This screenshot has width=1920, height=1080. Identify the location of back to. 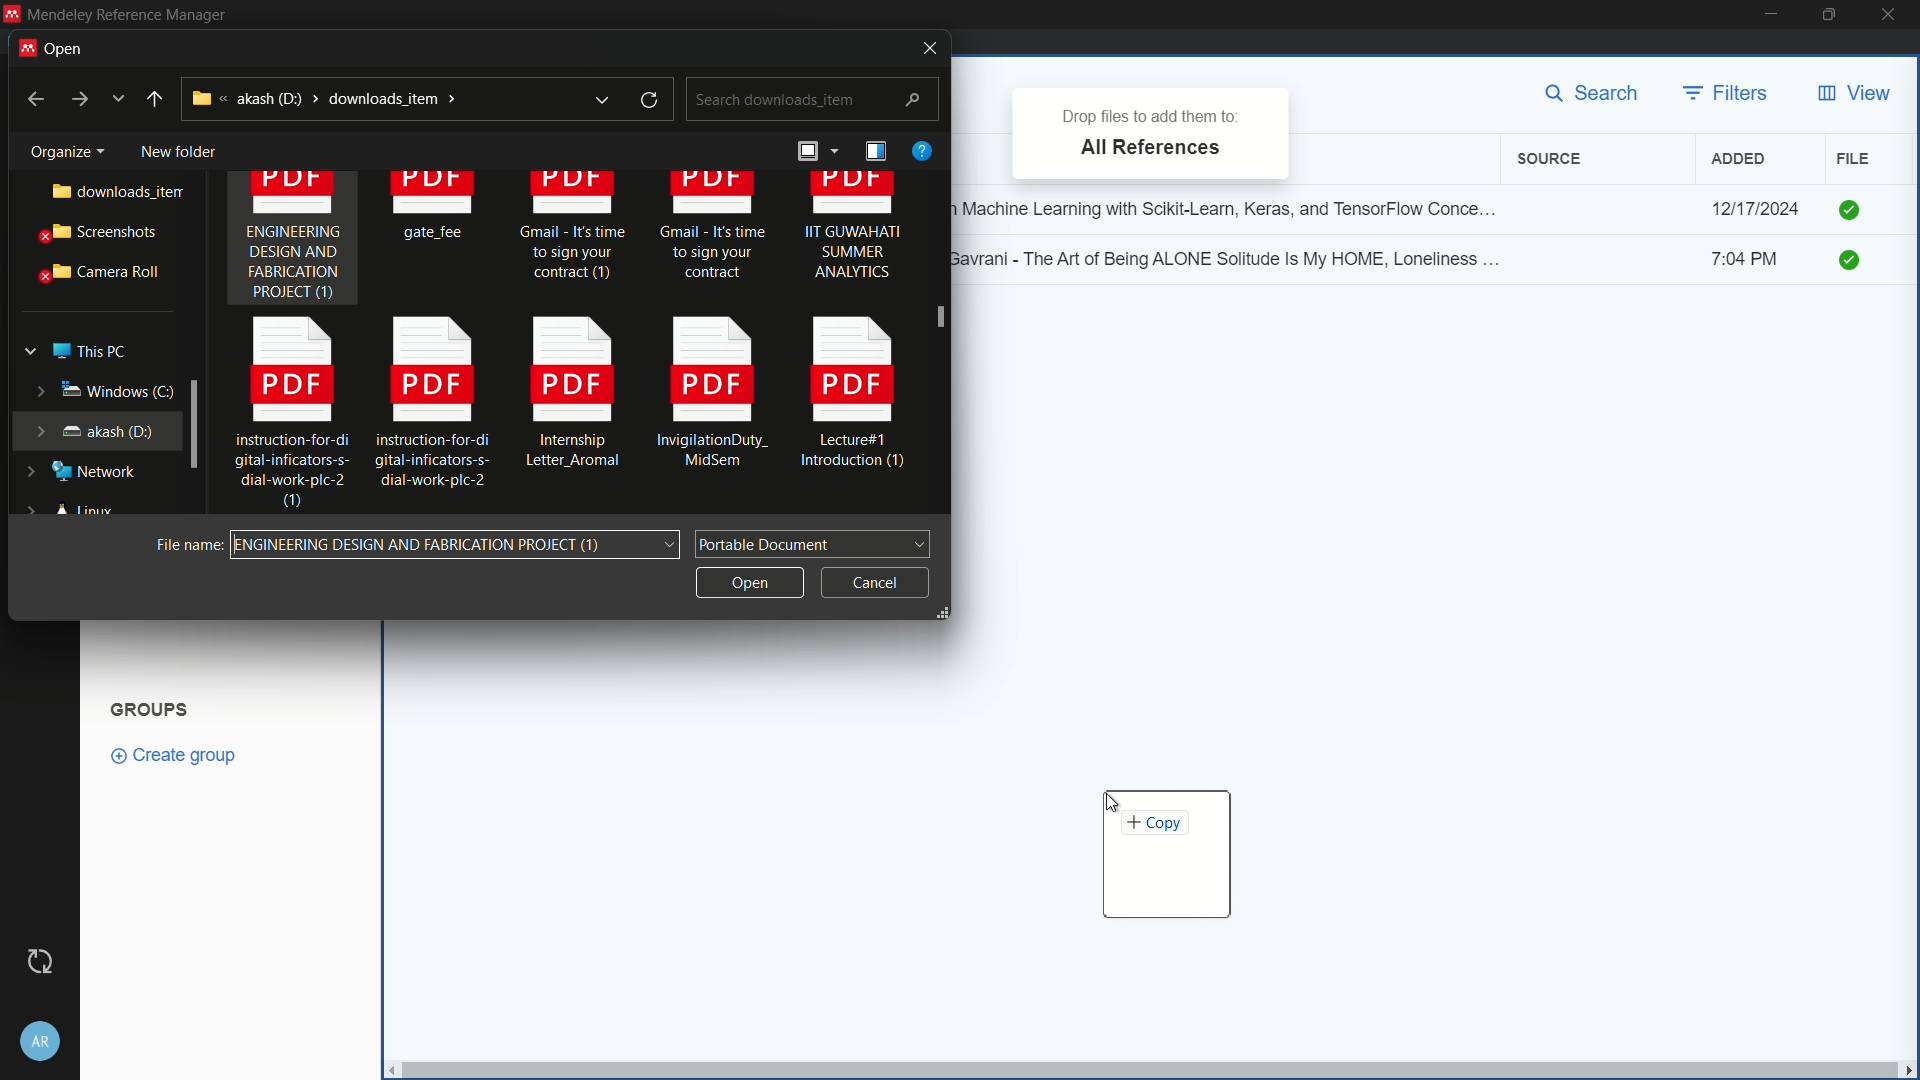
(29, 97).